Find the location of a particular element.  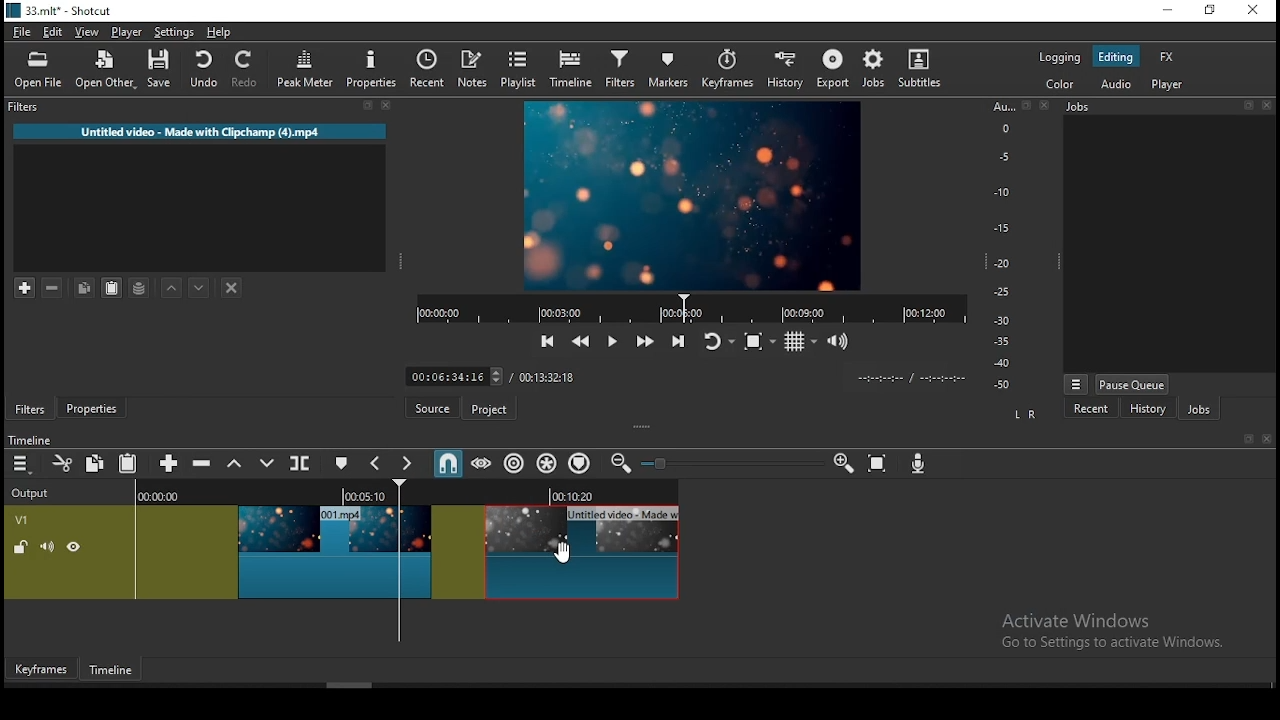

timeline is located at coordinates (33, 439).